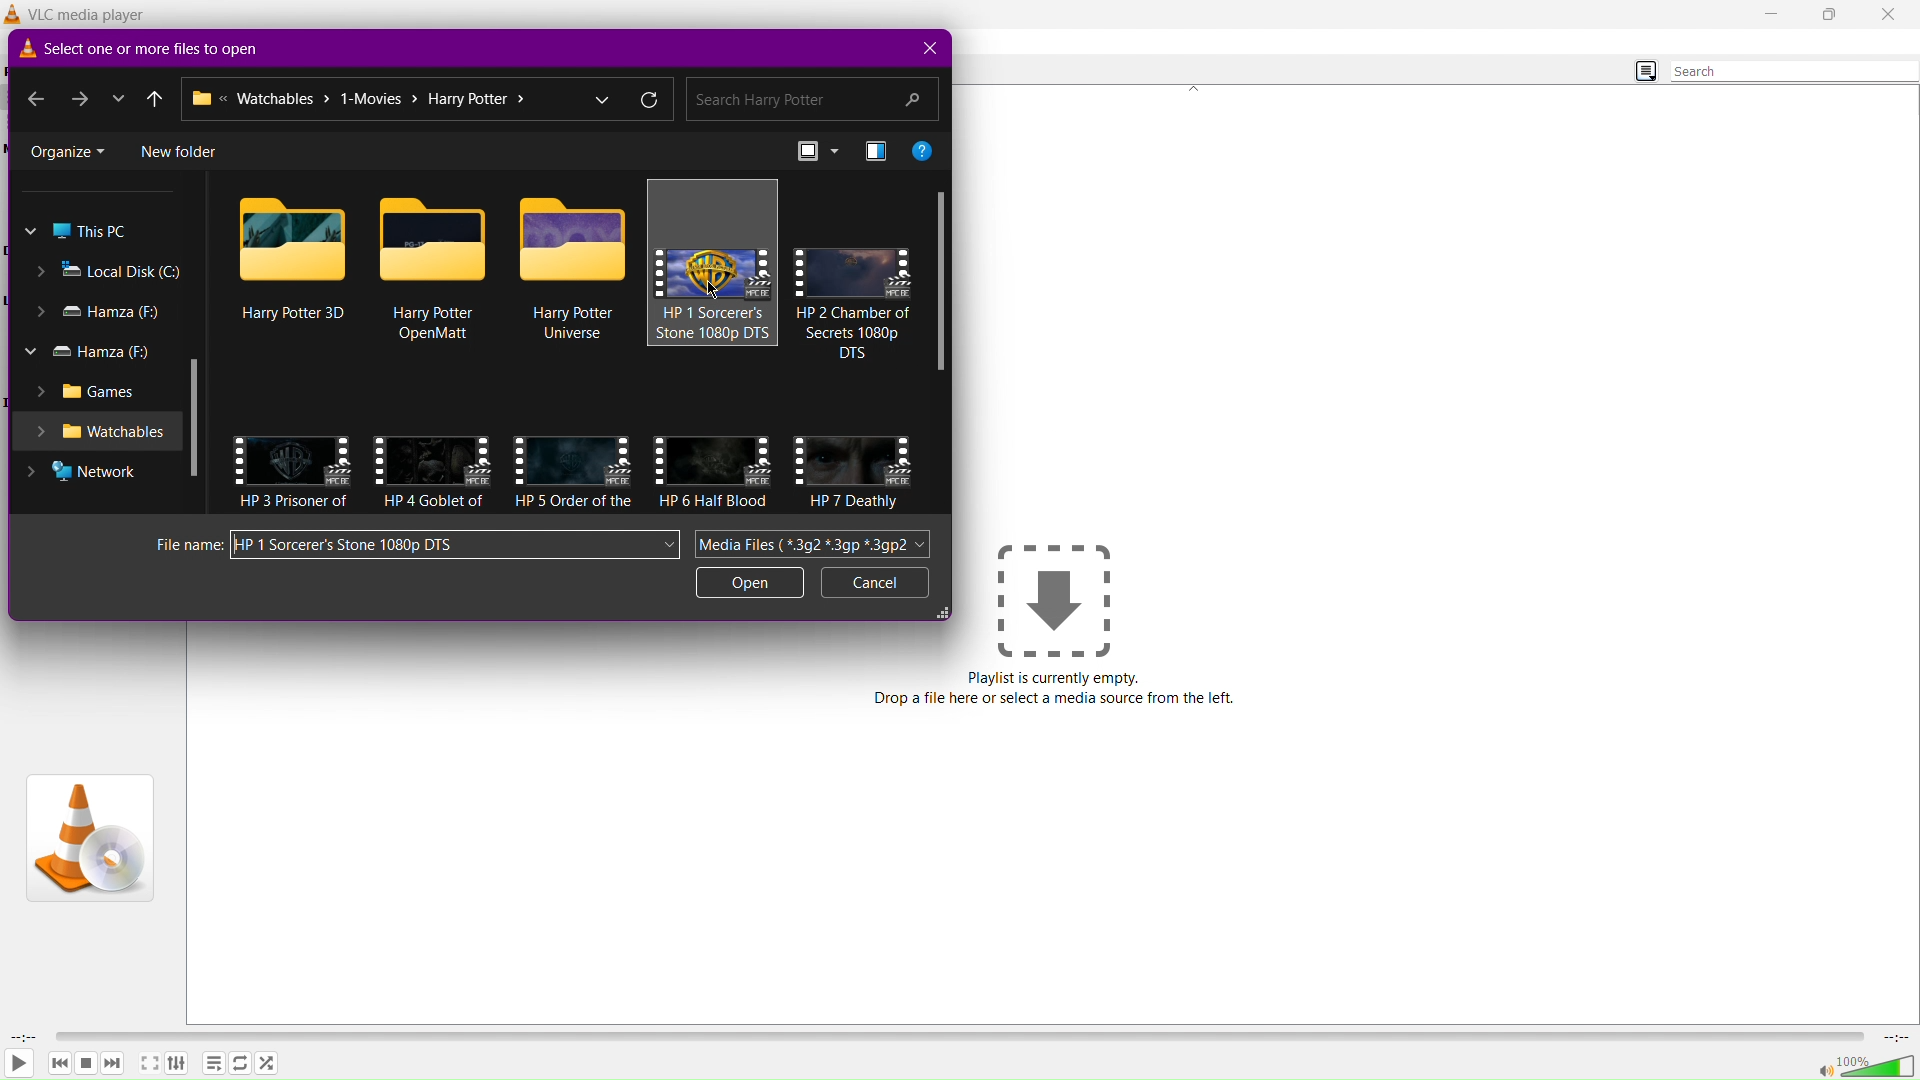 Image resolution: width=1920 pixels, height=1080 pixels. What do you see at coordinates (712, 501) in the screenshot?
I see `harry potter ` at bounding box center [712, 501].